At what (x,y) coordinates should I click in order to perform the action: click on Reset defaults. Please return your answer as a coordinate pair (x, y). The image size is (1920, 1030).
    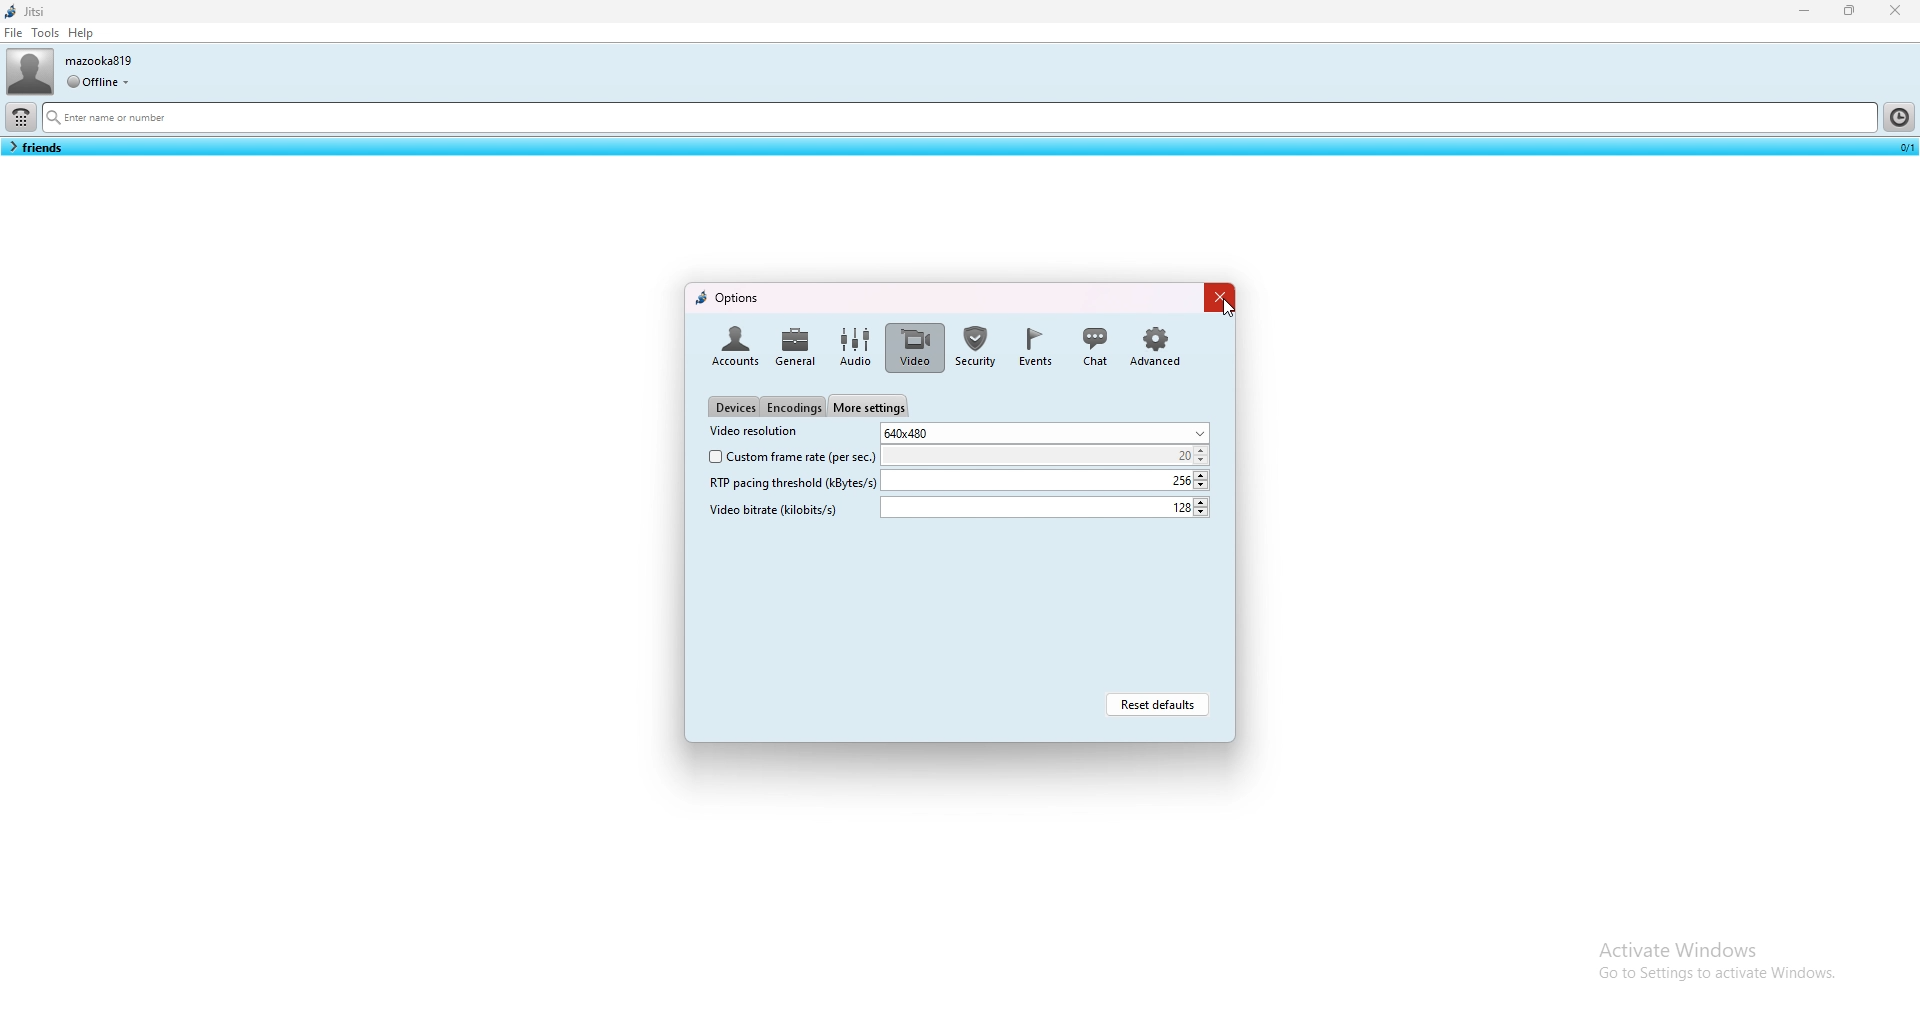
    Looking at the image, I should click on (1157, 703).